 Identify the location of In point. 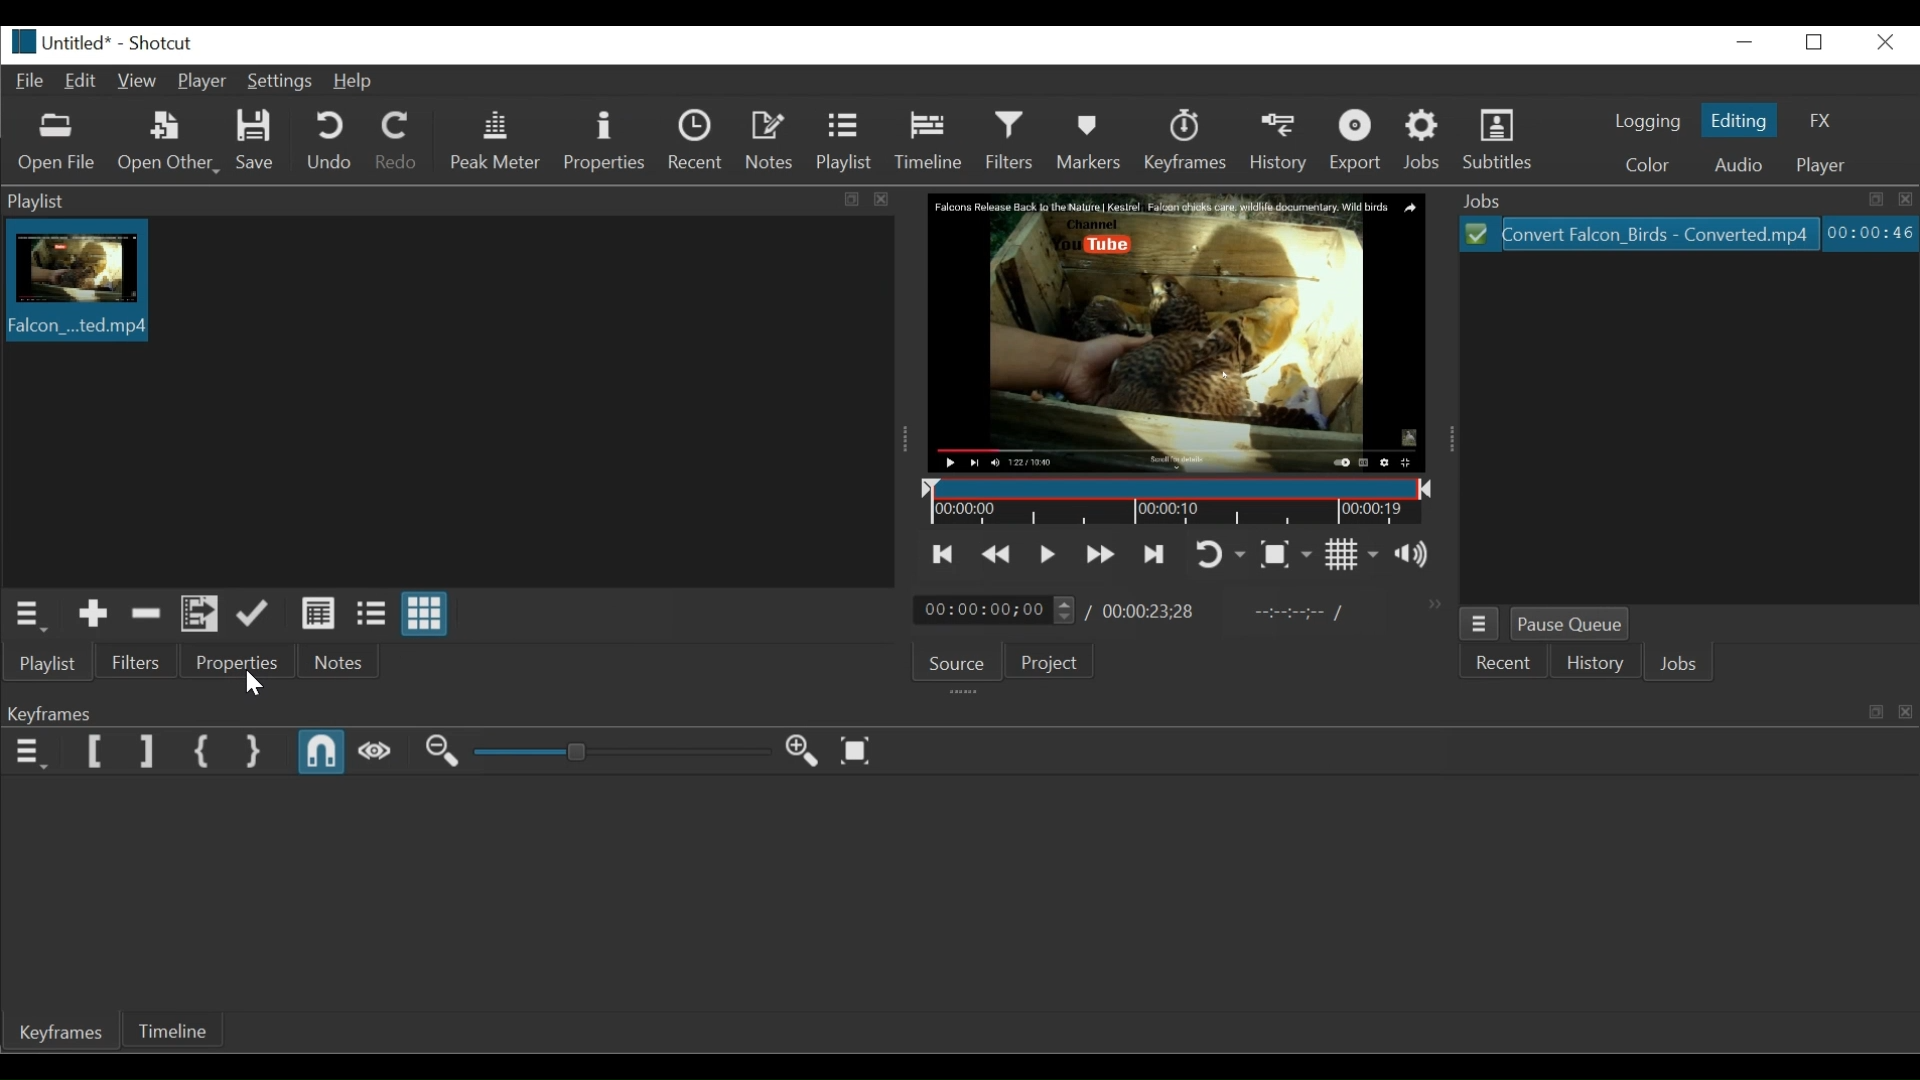
(1298, 612).